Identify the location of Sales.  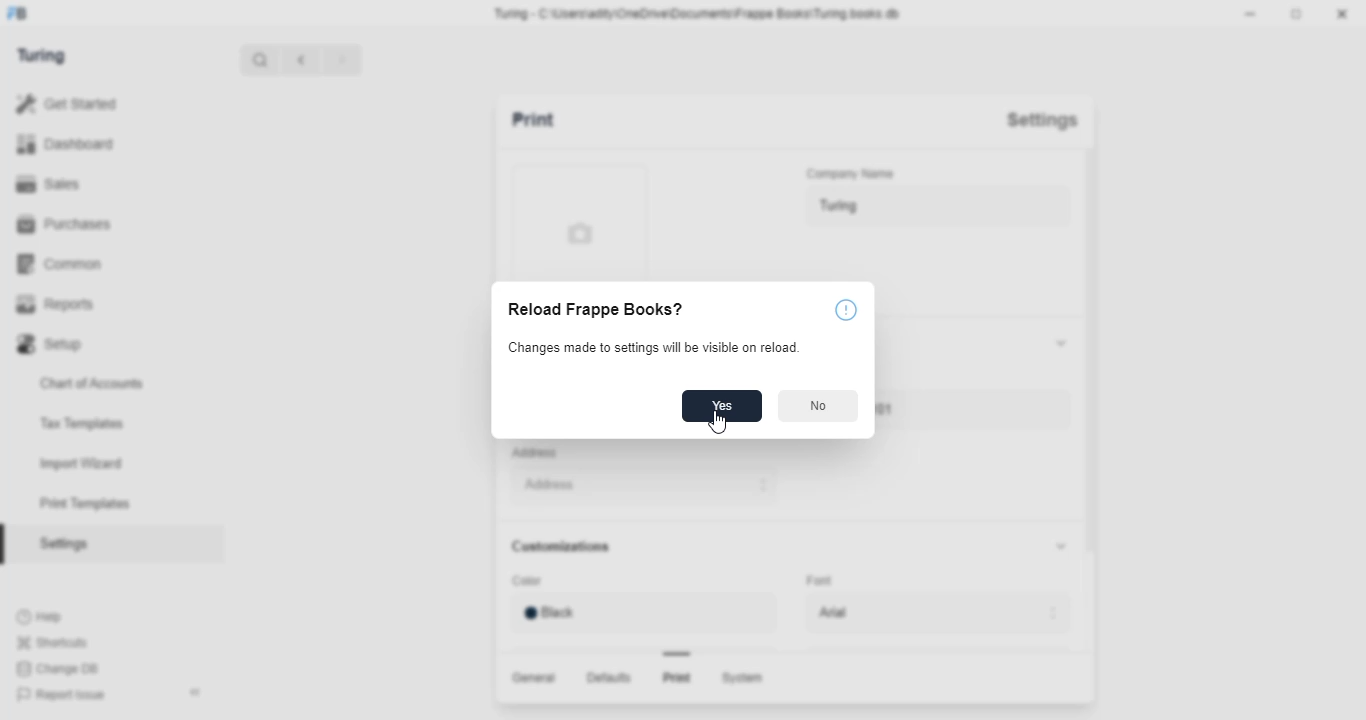
(98, 182).